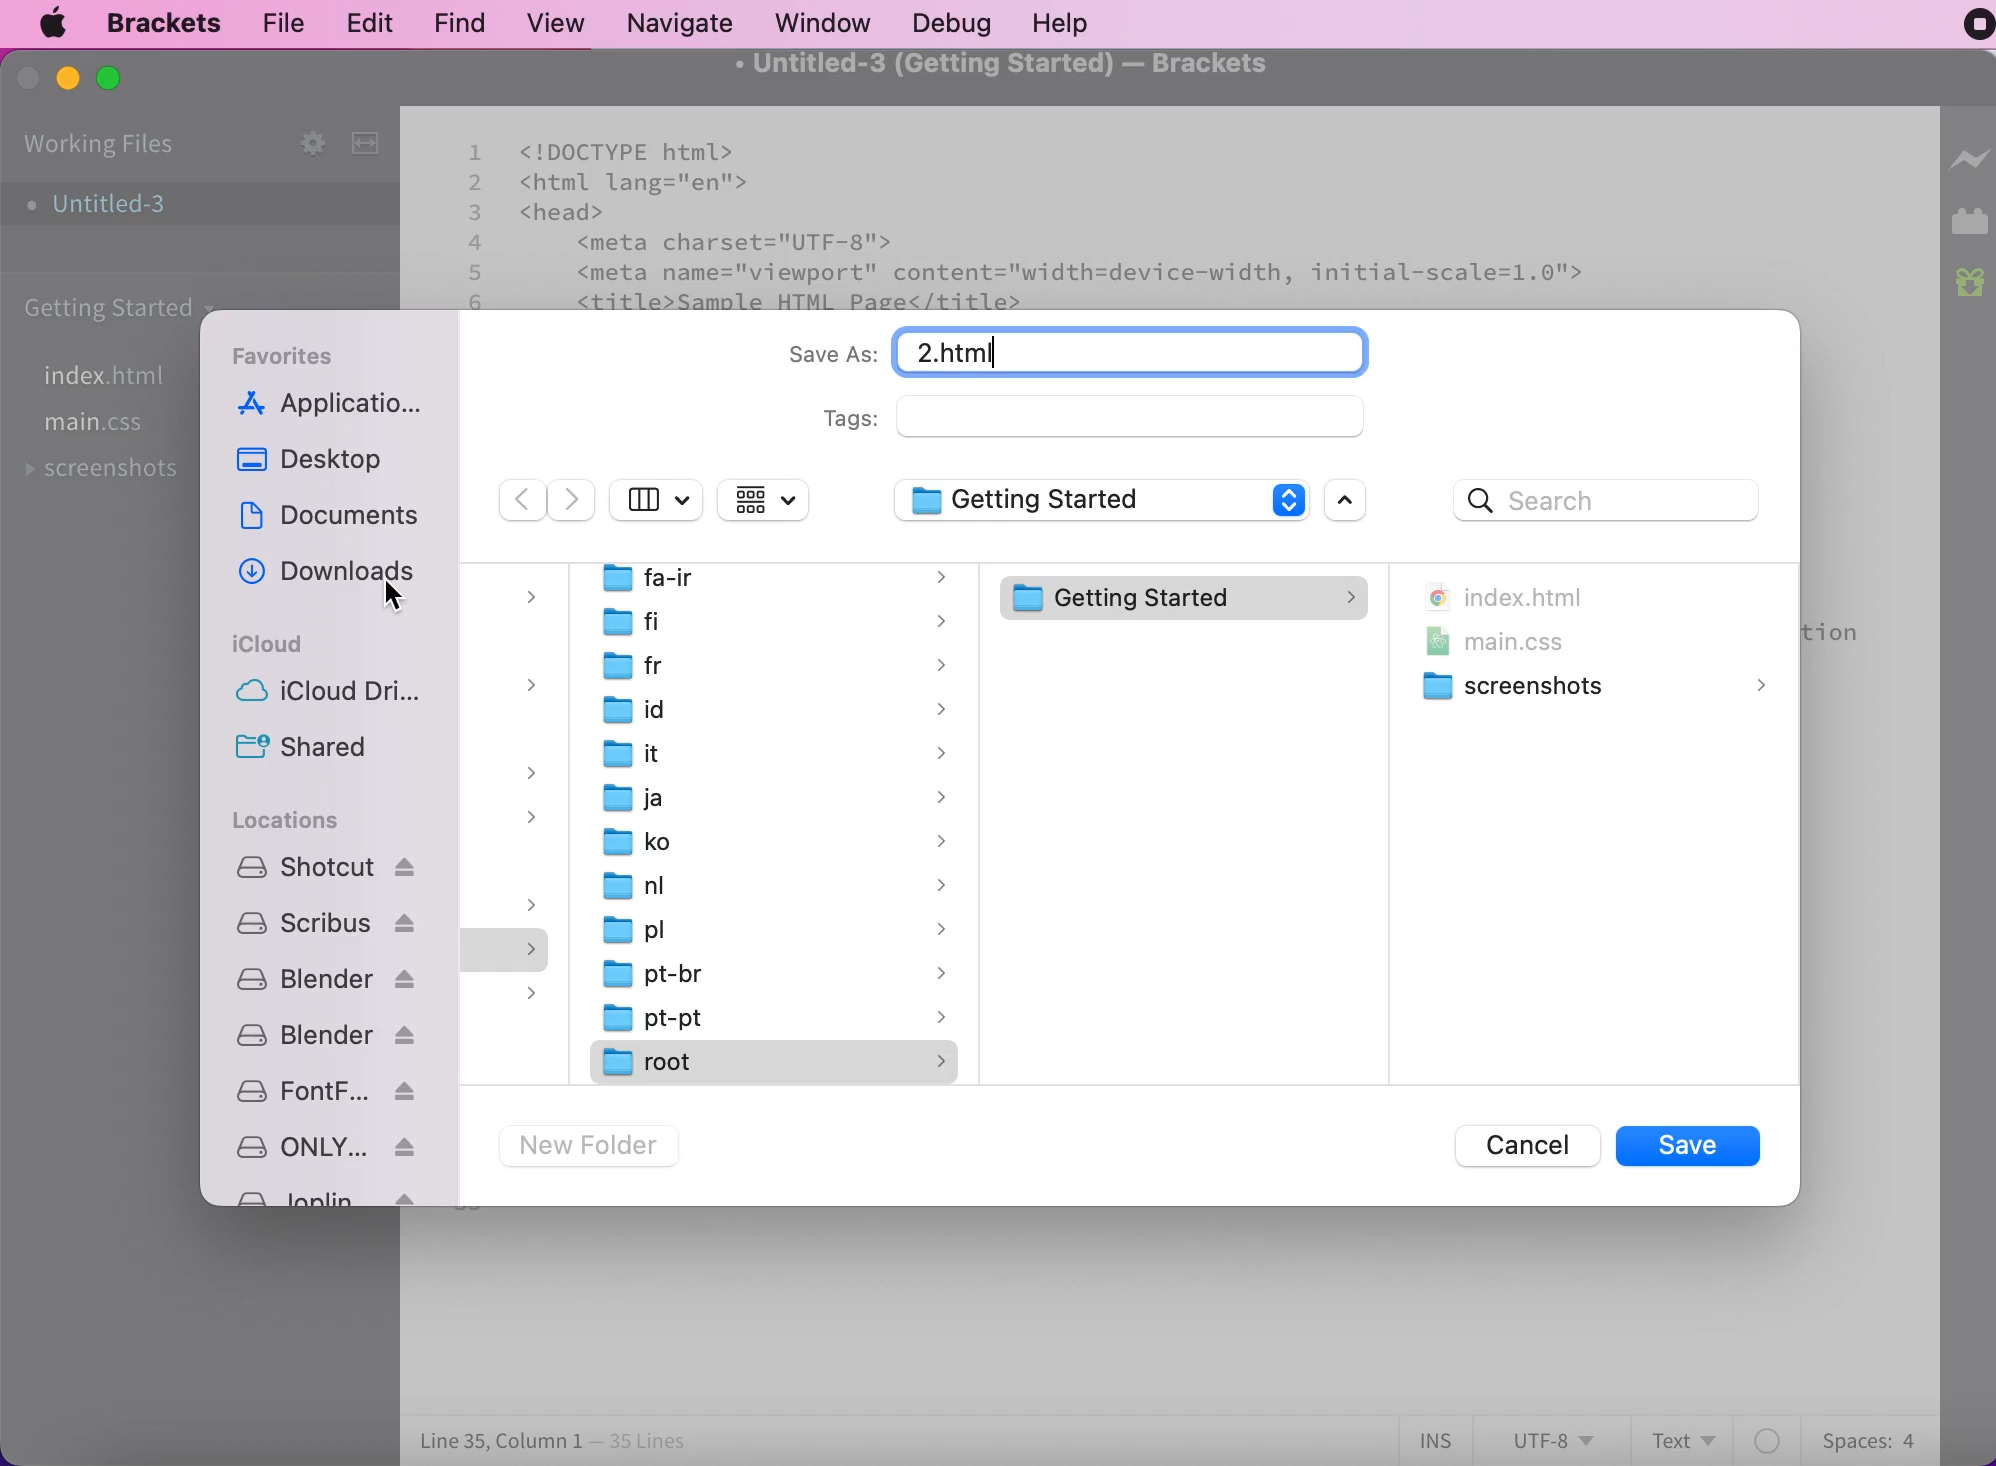 This screenshot has width=1996, height=1466. Describe the element at coordinates (364, 143) in the screenshot. I see `split the editor vertically or horizontally` at that location.